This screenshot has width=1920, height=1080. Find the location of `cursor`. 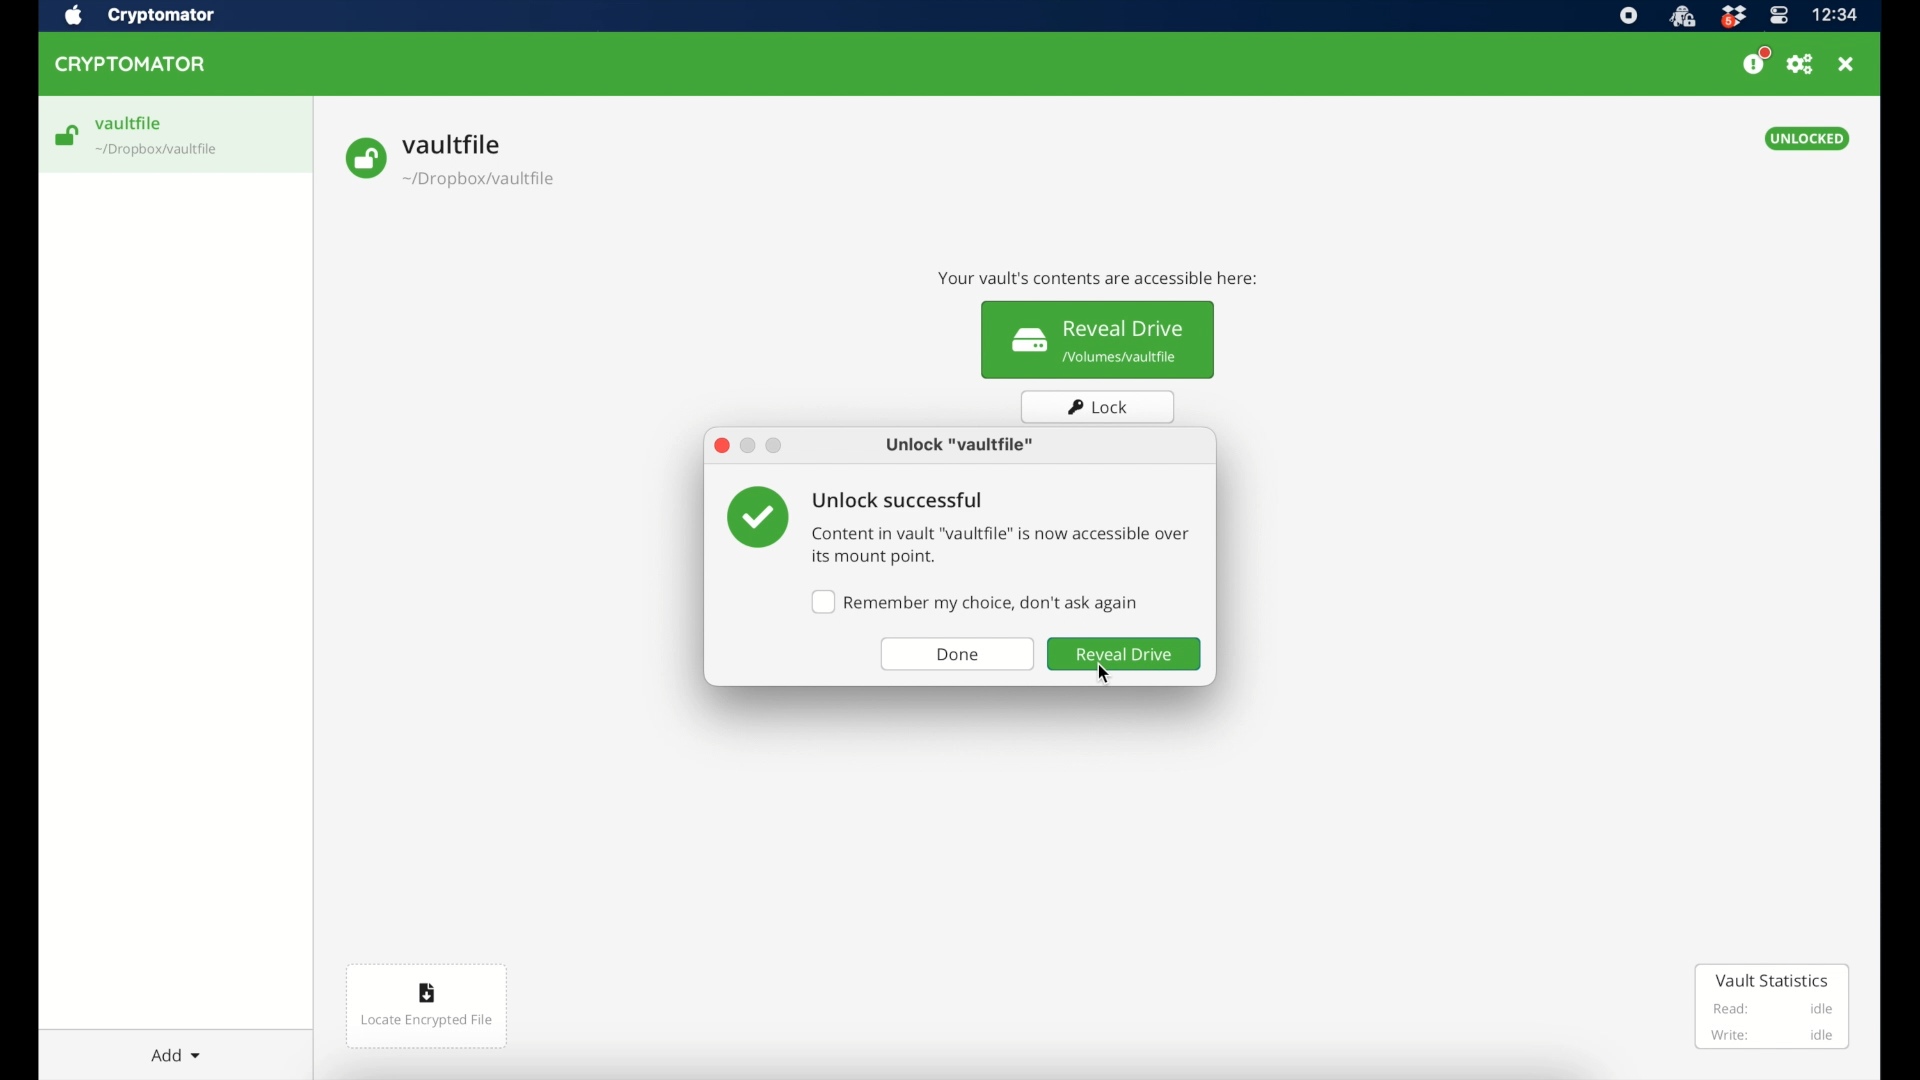

cursor is located at coordinates (1113, 674).